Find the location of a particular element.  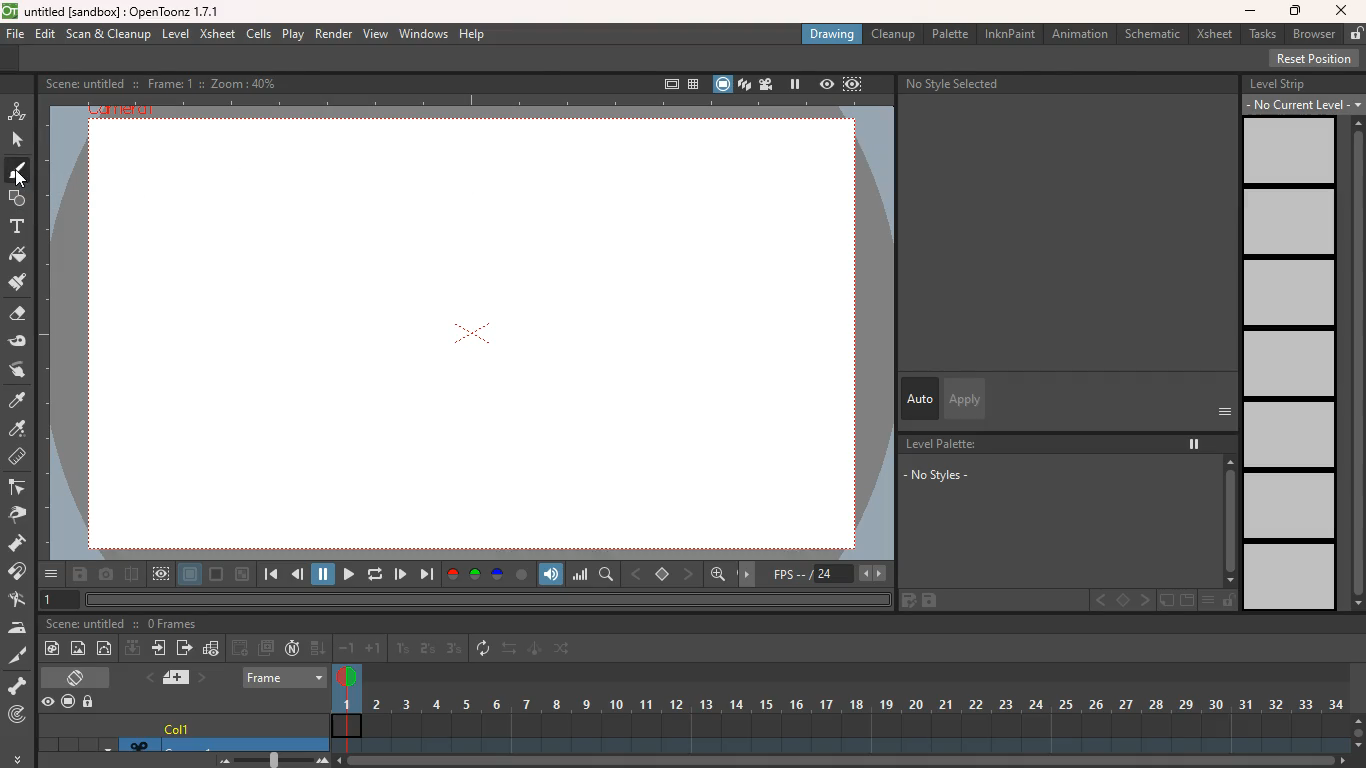

layer is located at coordinates (190, 576).